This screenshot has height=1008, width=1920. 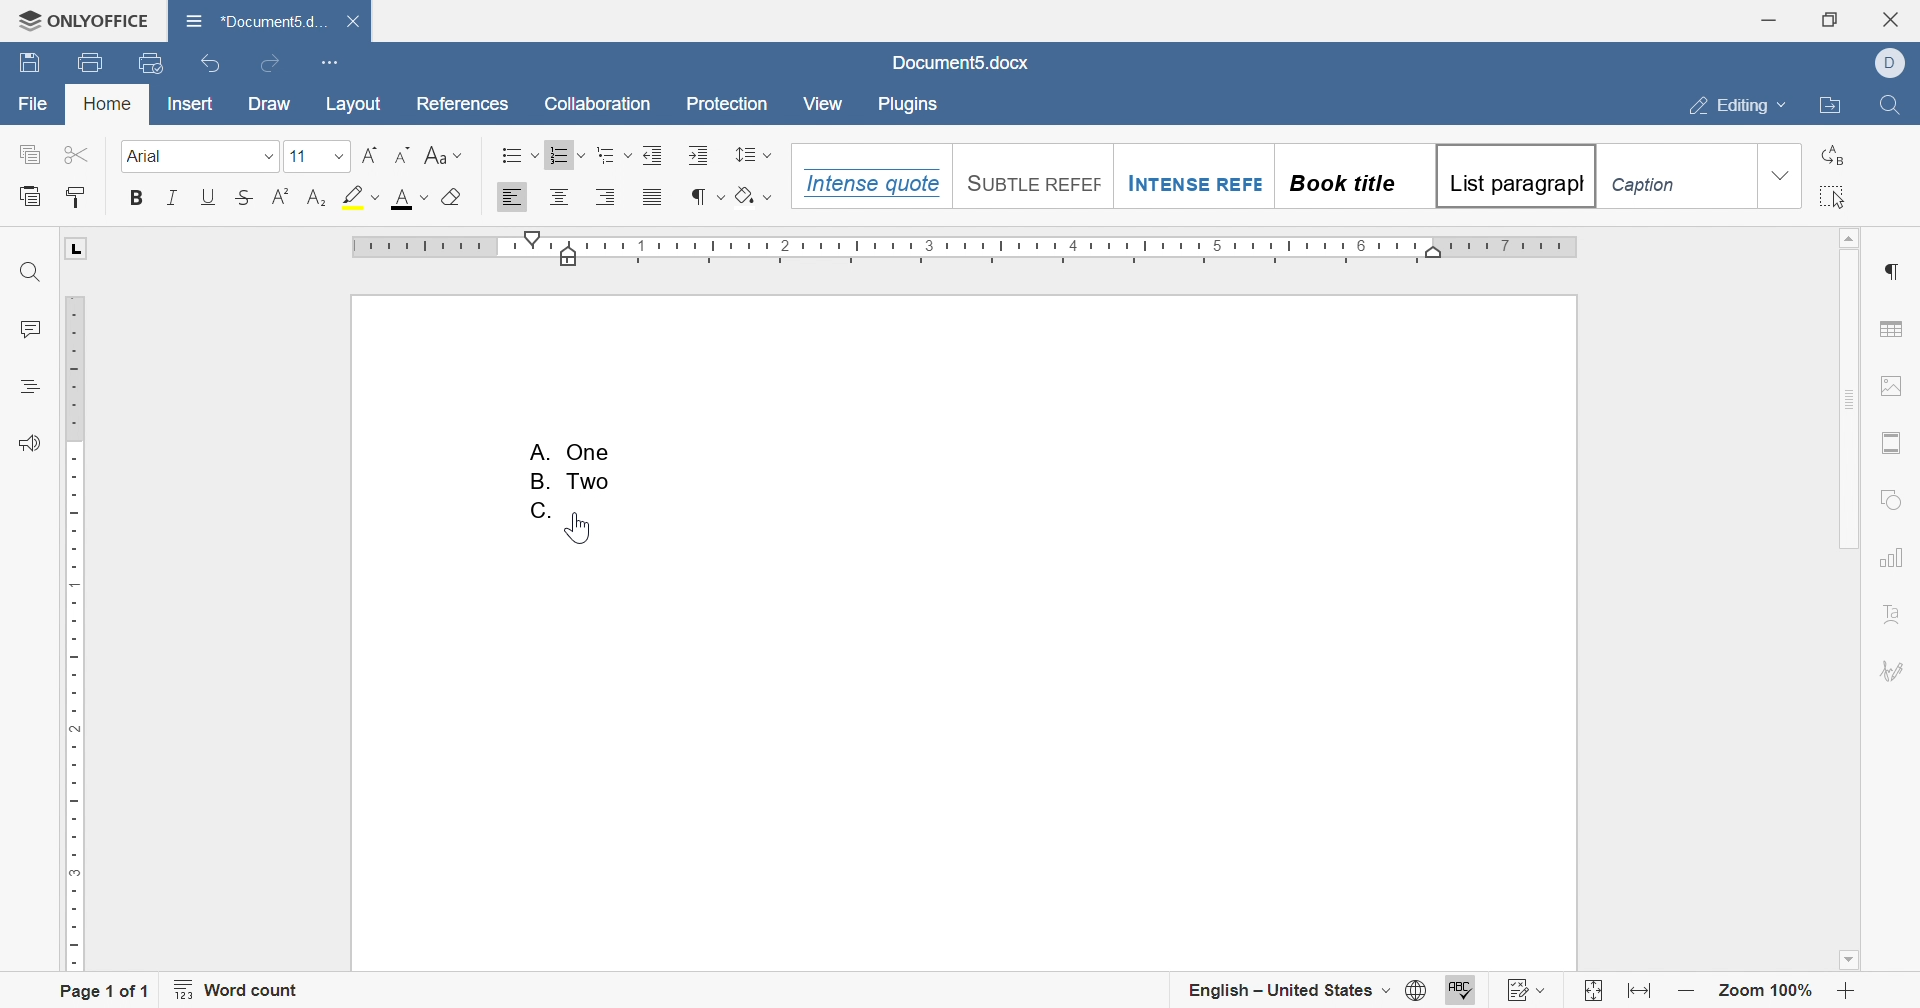 I want to click on fit to slide, so click(x=1593, y=992).